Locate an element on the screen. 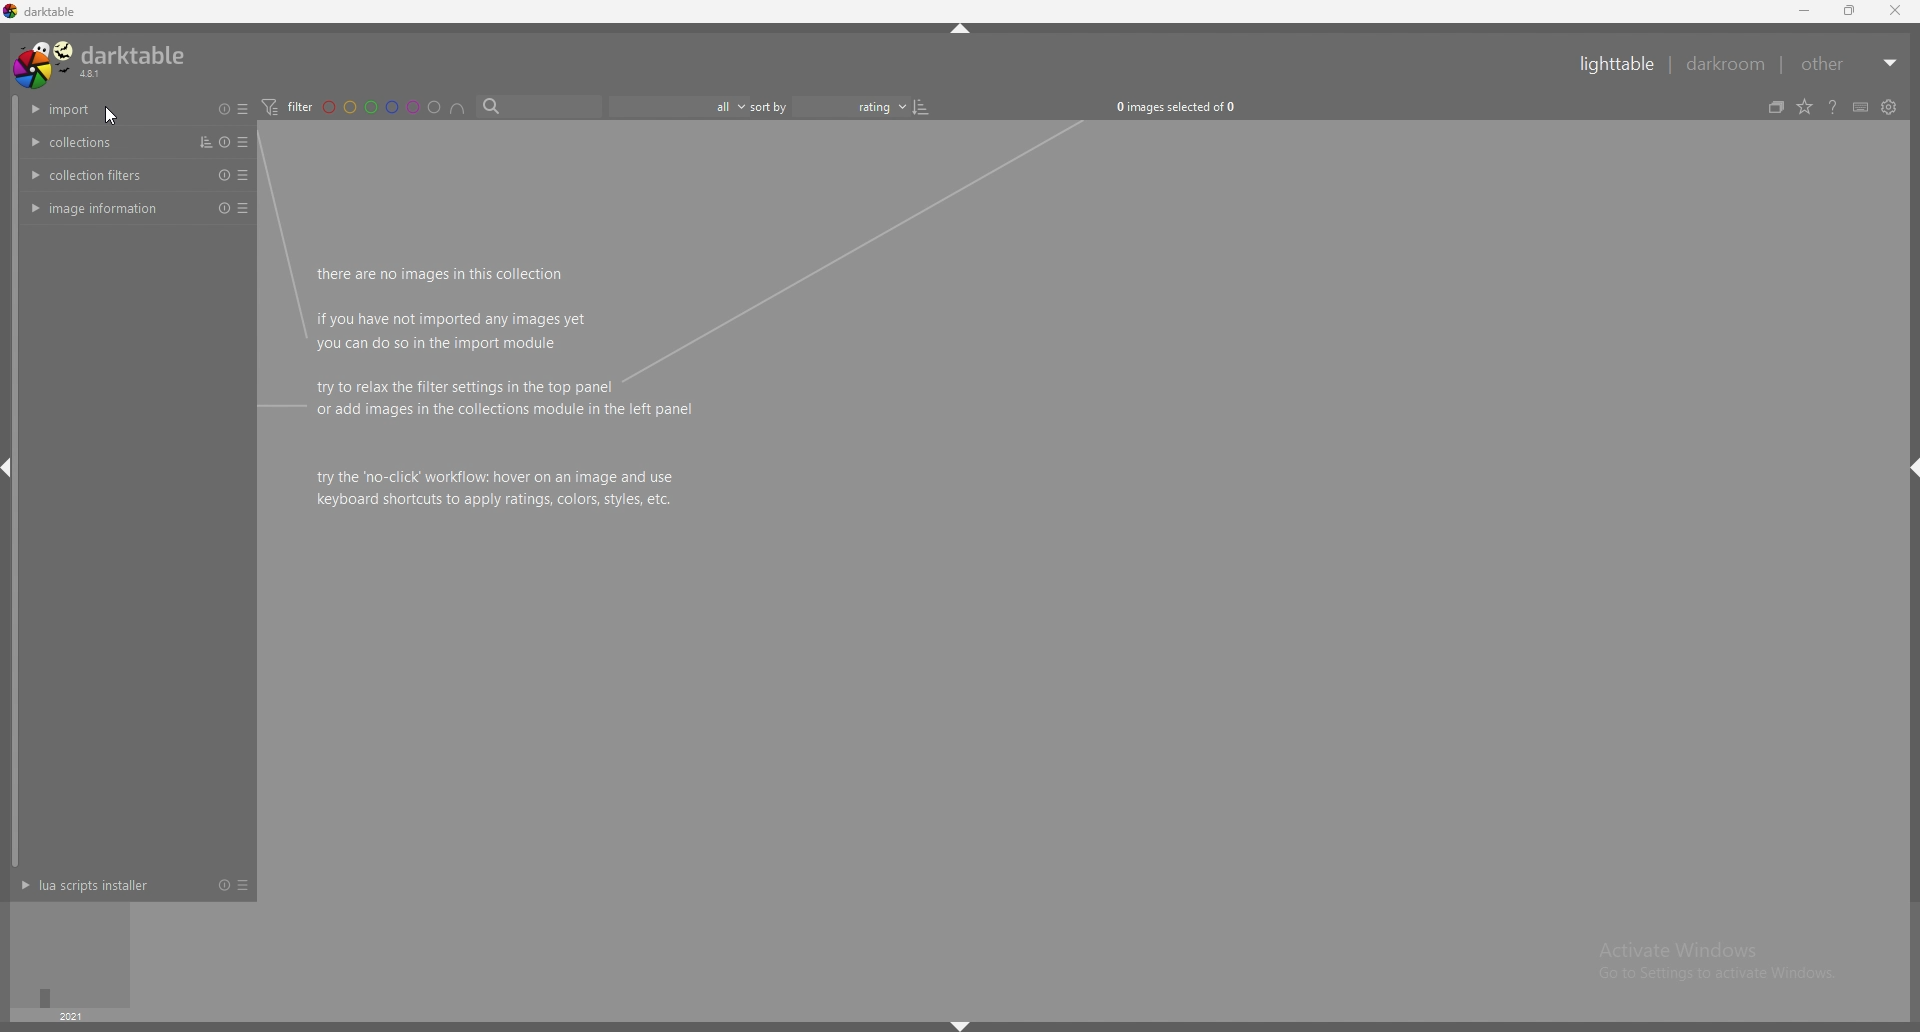 This screenshot has width=1920, height=1032. collapse grouped images is located at coordinates (1776, 107).